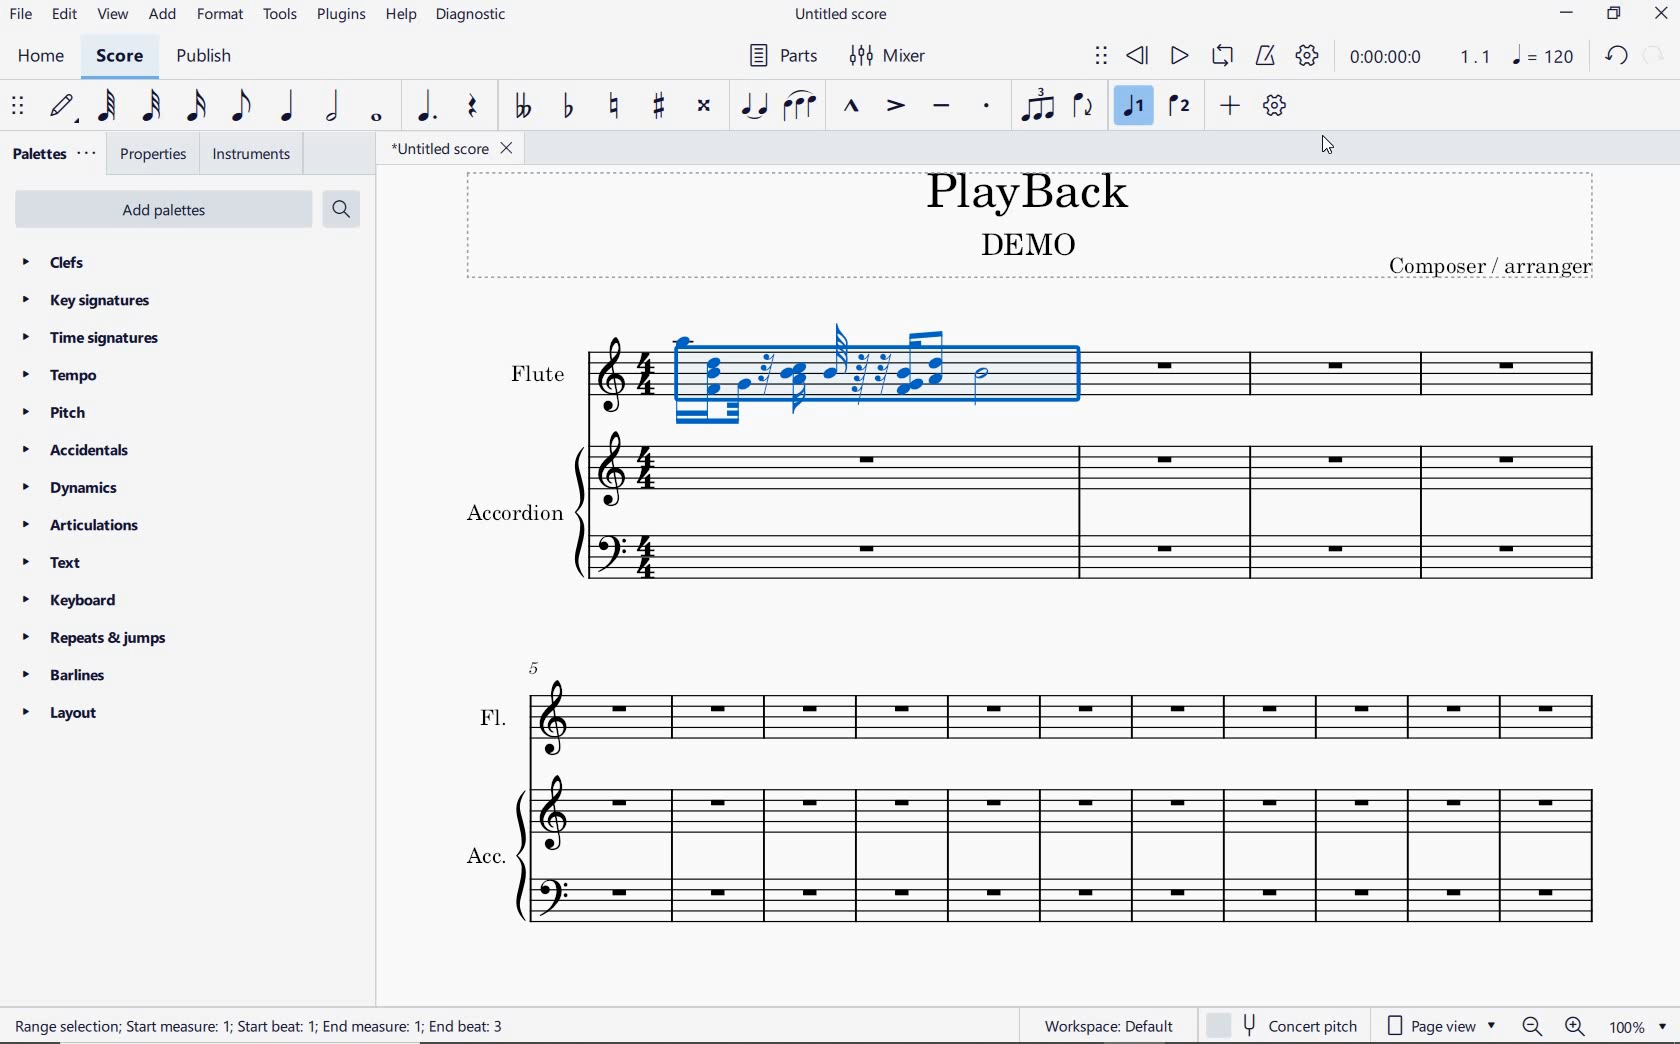  I want to click on add palettes, so click(163, 209).